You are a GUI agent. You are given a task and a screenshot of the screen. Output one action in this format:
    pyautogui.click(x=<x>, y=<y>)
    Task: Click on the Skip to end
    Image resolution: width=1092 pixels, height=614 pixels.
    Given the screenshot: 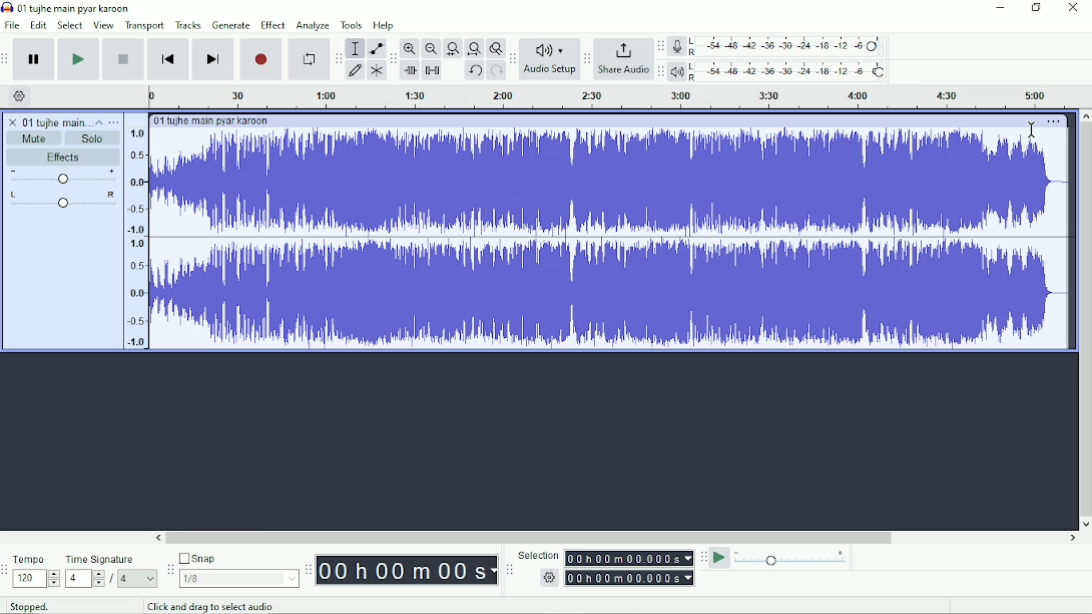 What is the action you would take?
    pyautogui.click(x=213, y=60)
    